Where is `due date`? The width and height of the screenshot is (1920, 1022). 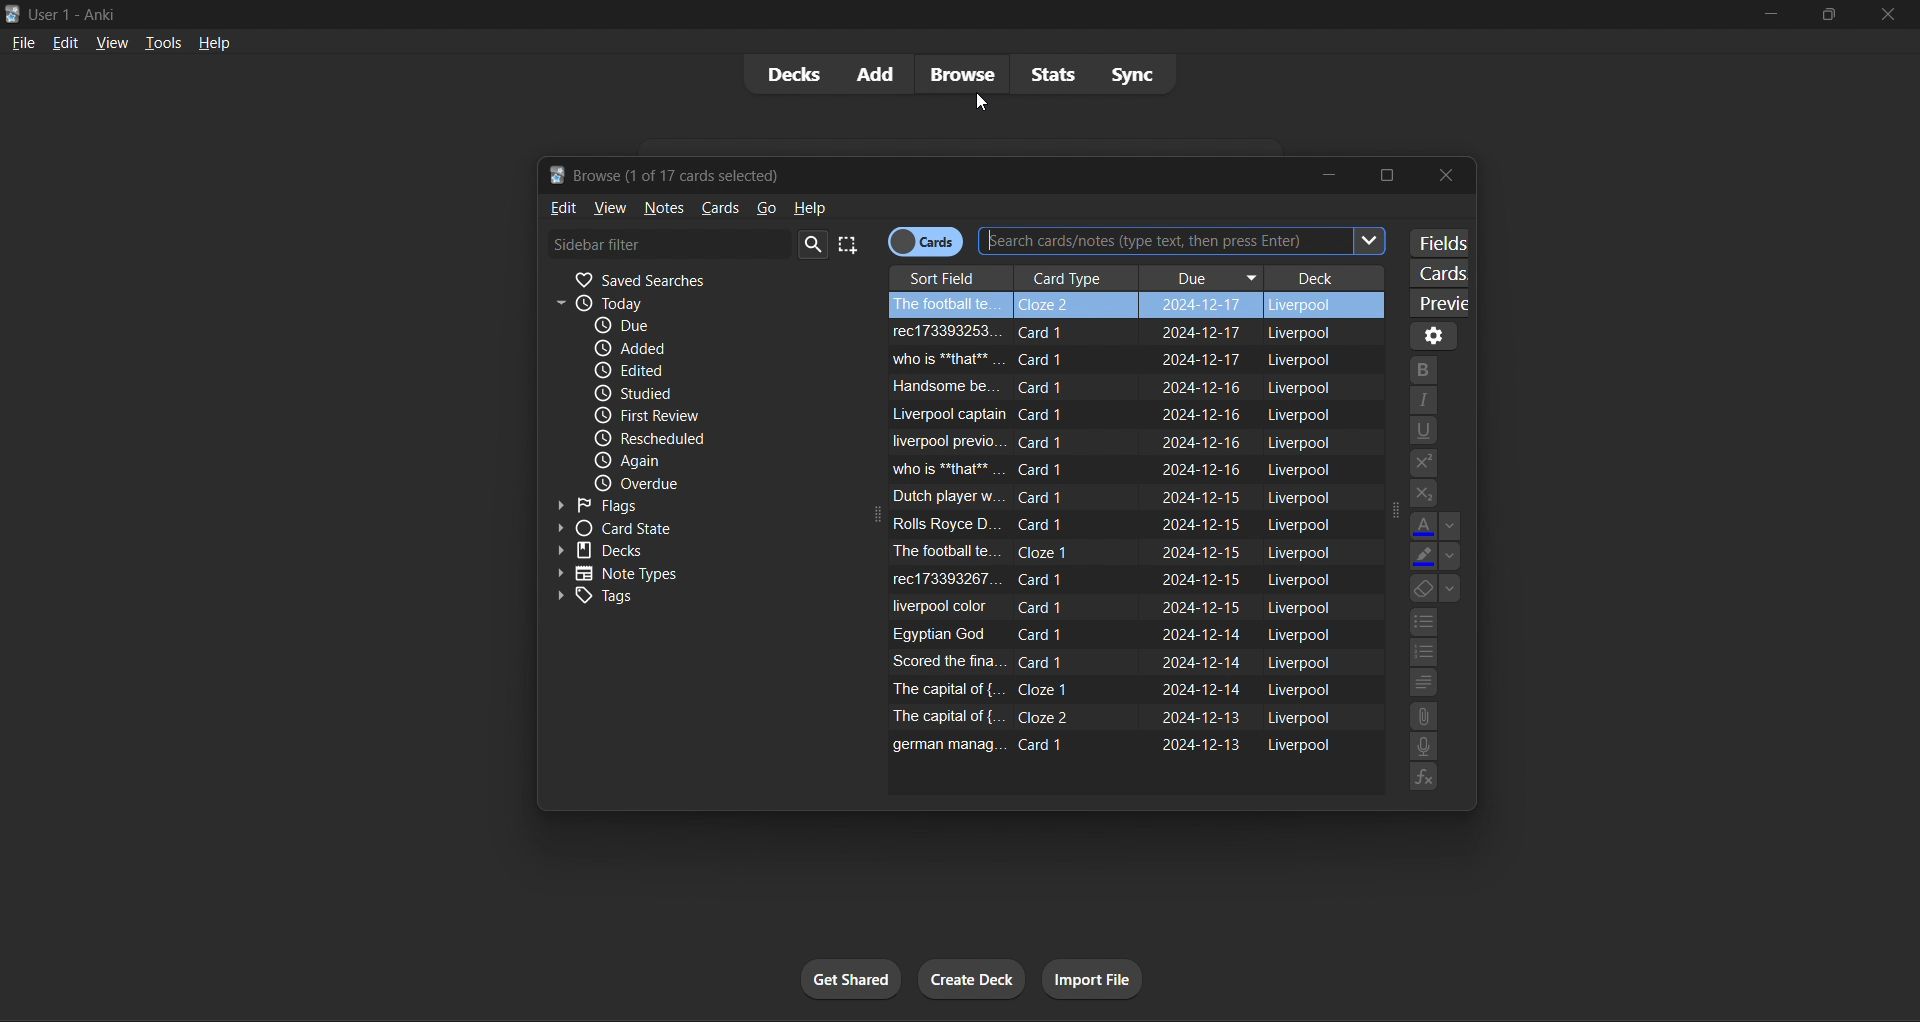
due date is located at coordinates (1206, 443).